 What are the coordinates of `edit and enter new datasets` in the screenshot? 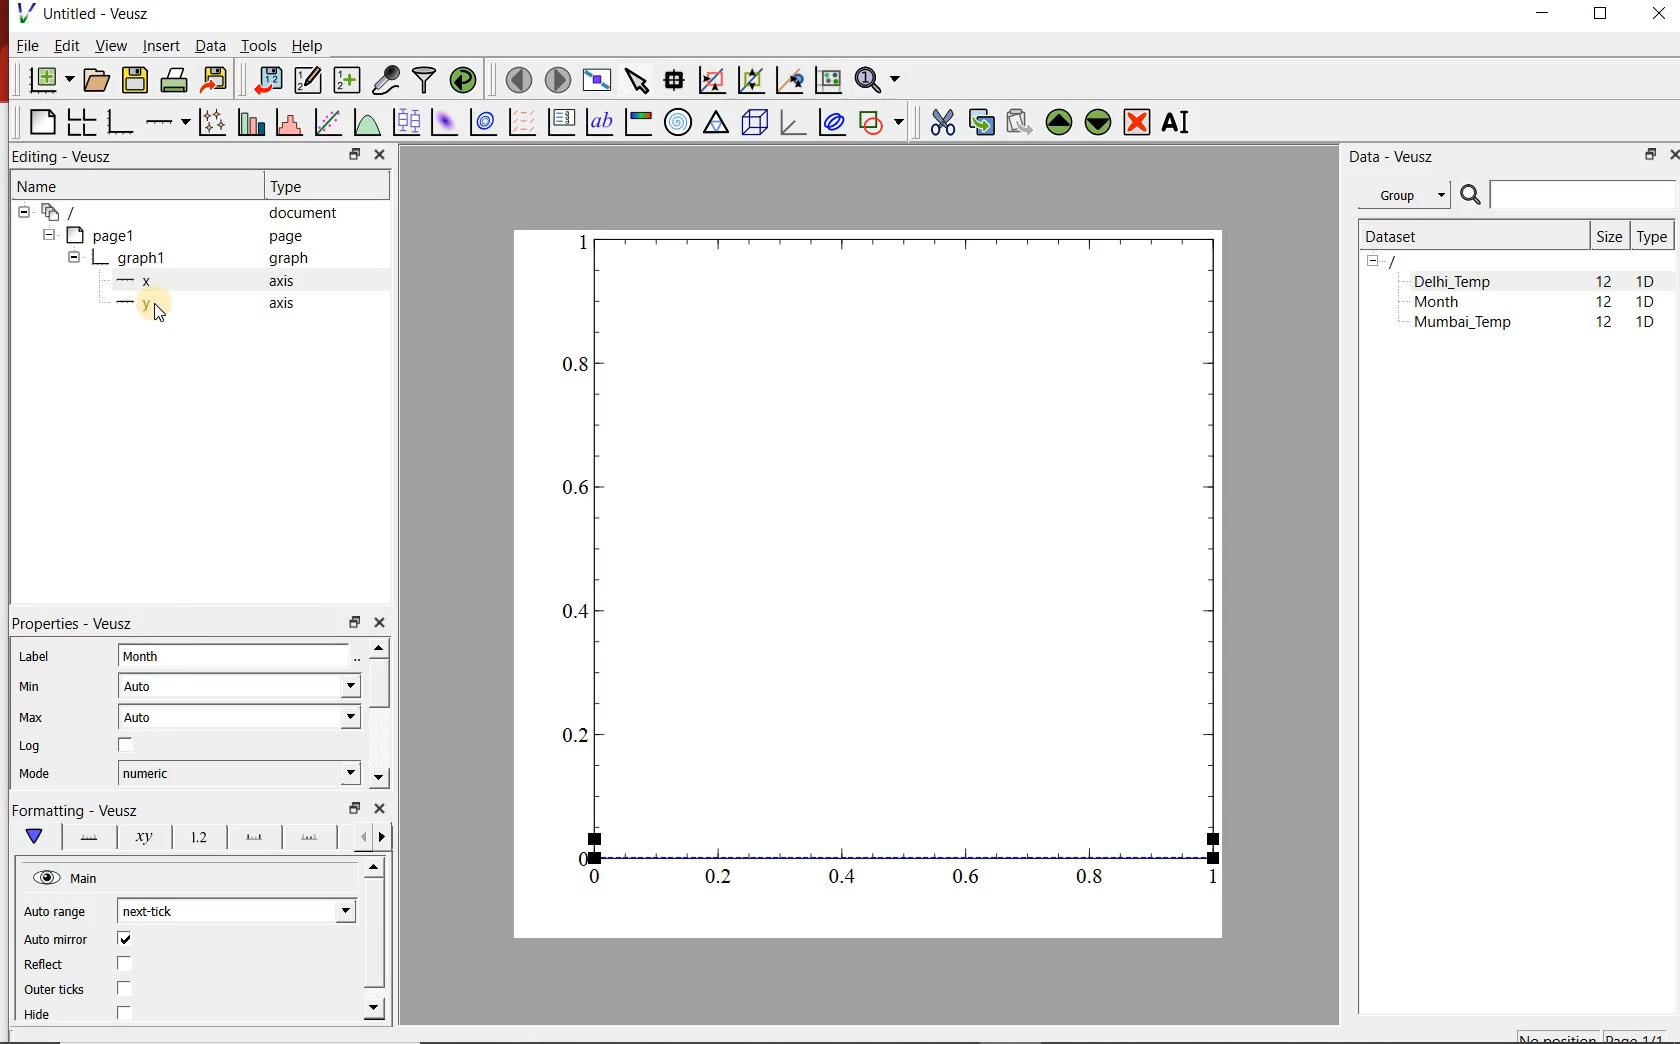 It's located at (307, 80).